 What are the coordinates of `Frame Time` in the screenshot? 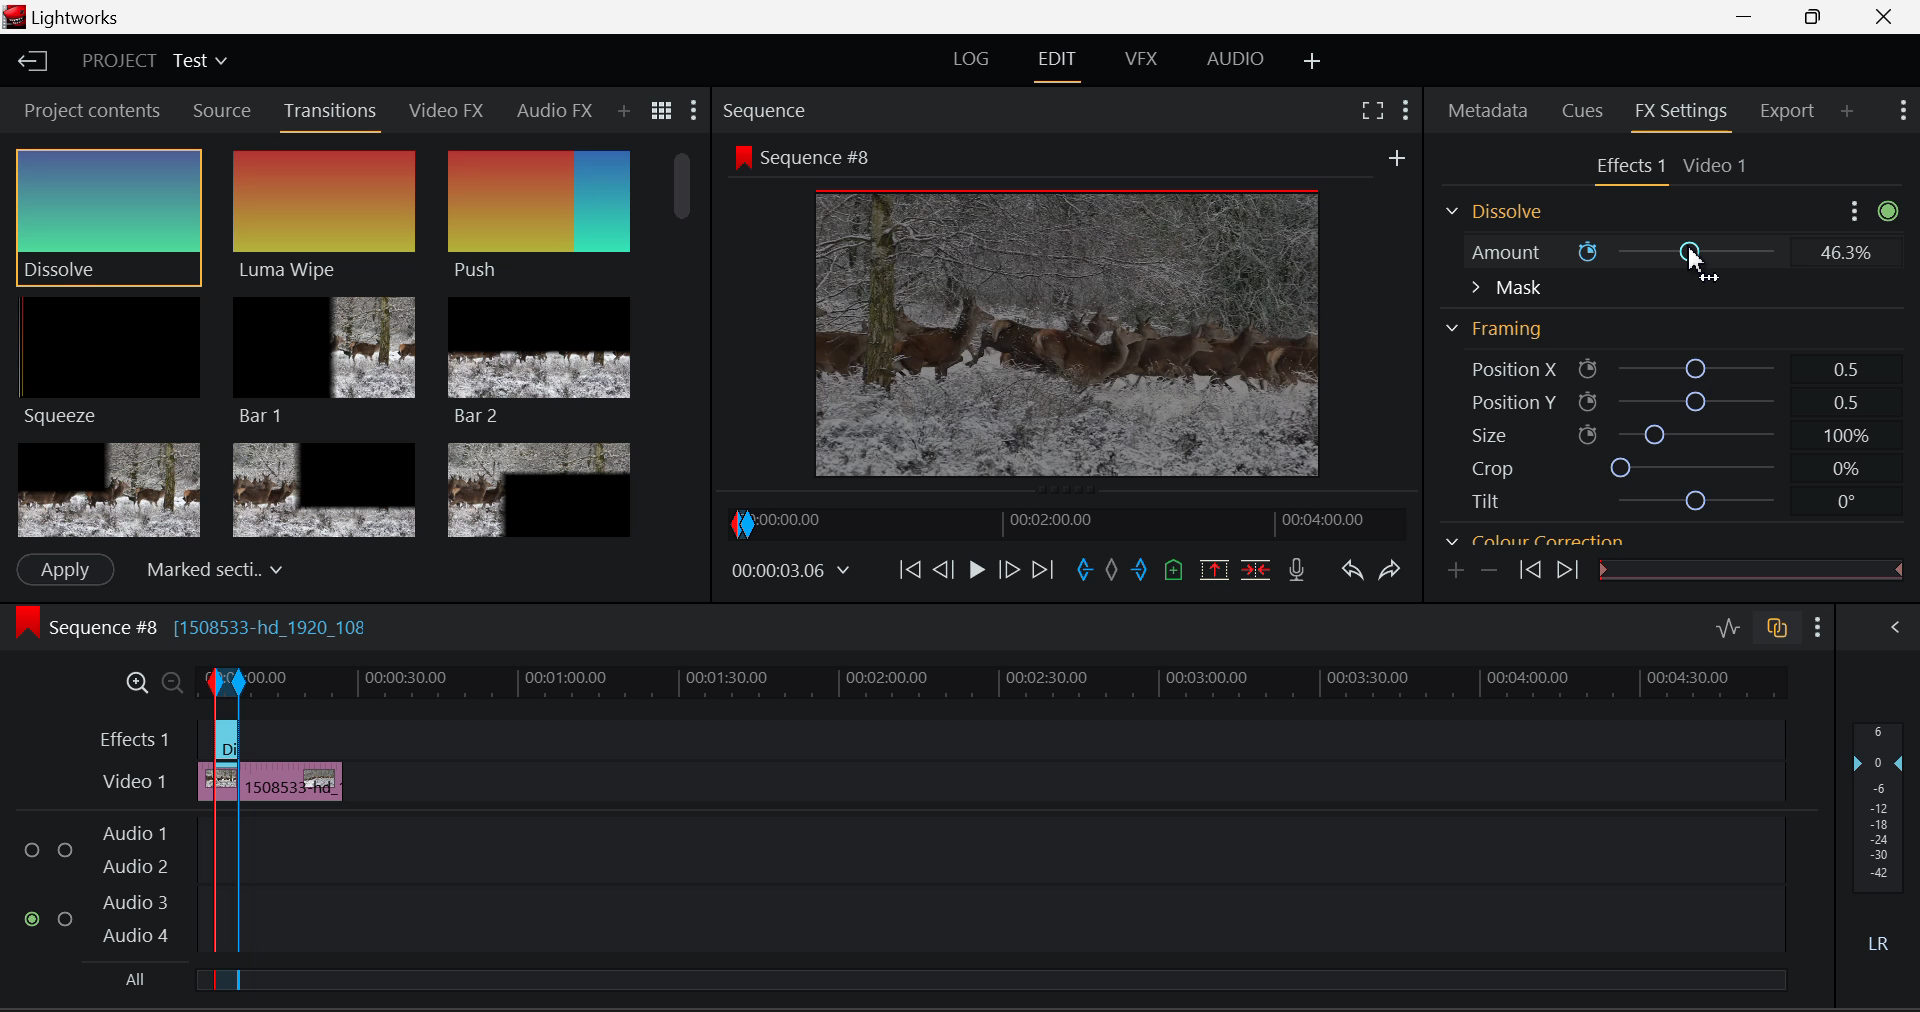 It's located at (790, 570).